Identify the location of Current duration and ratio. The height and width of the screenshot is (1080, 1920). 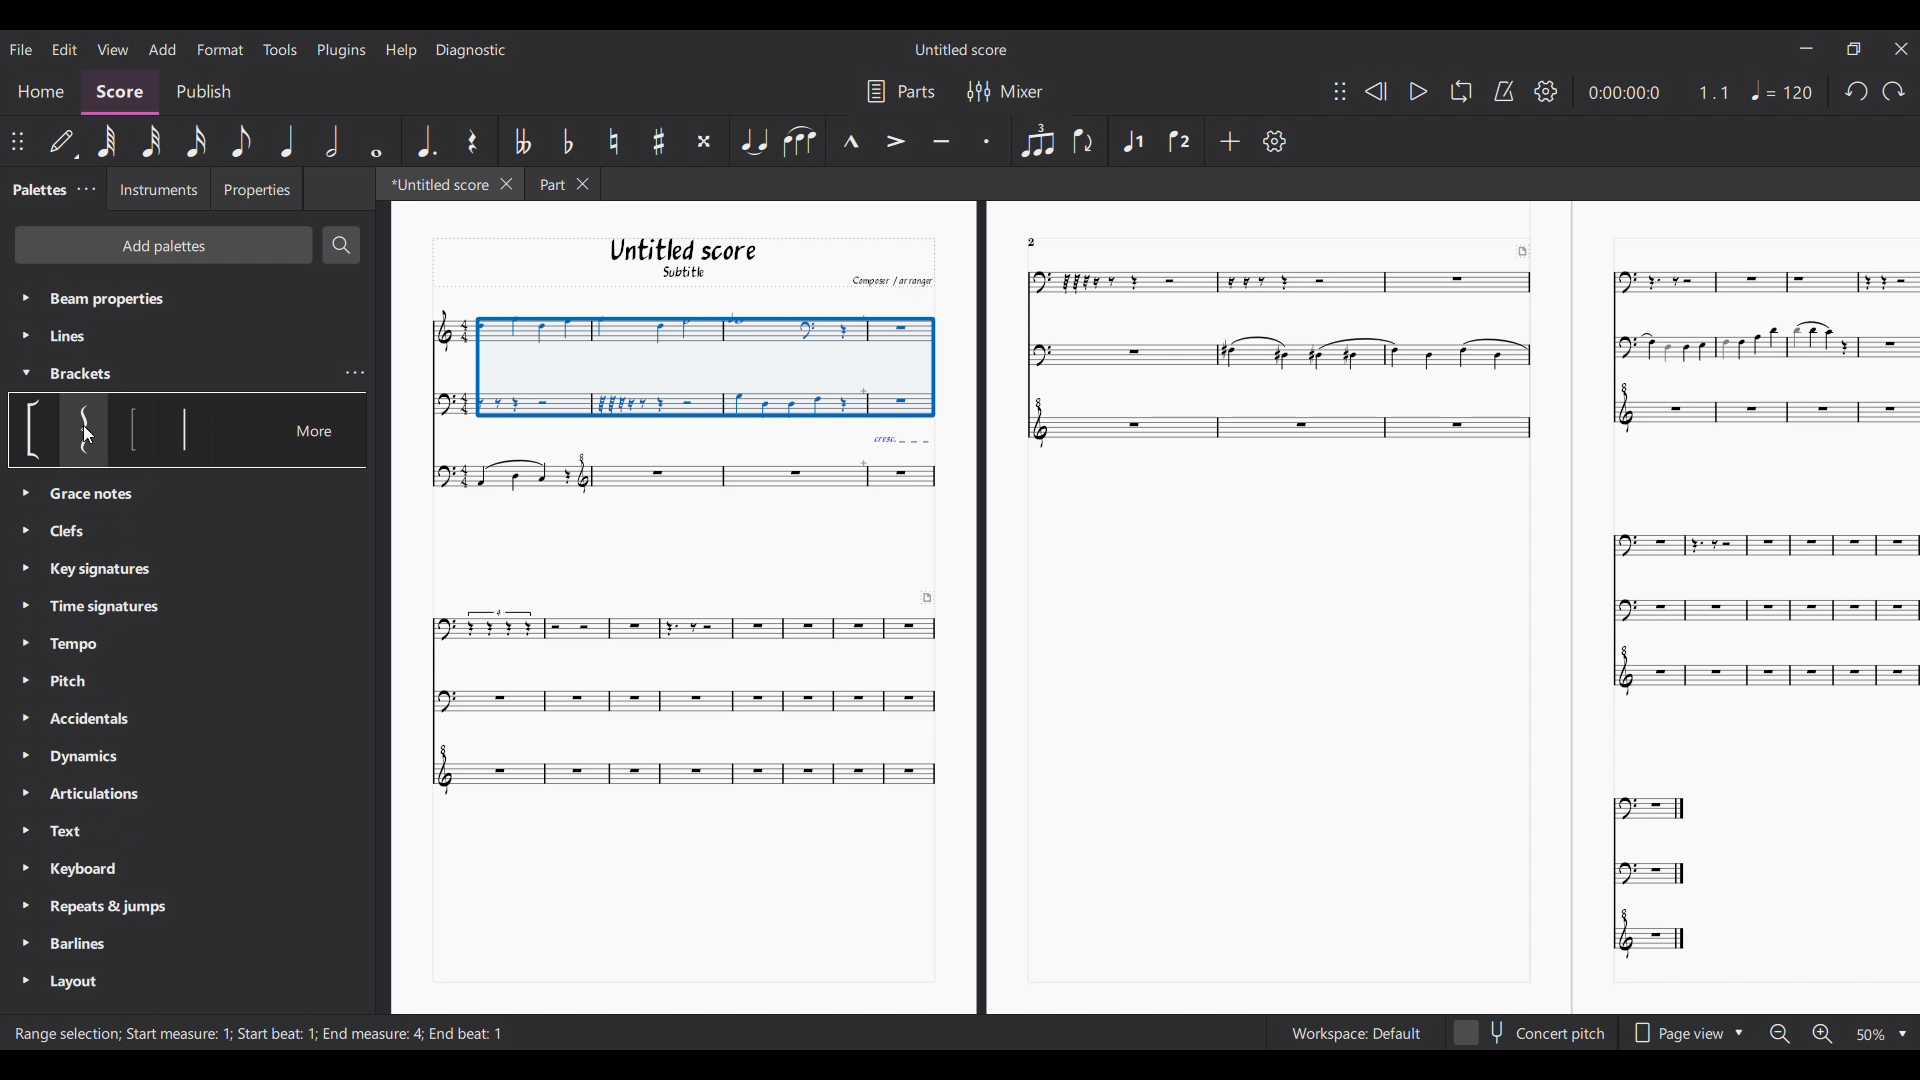
(1659, 92).